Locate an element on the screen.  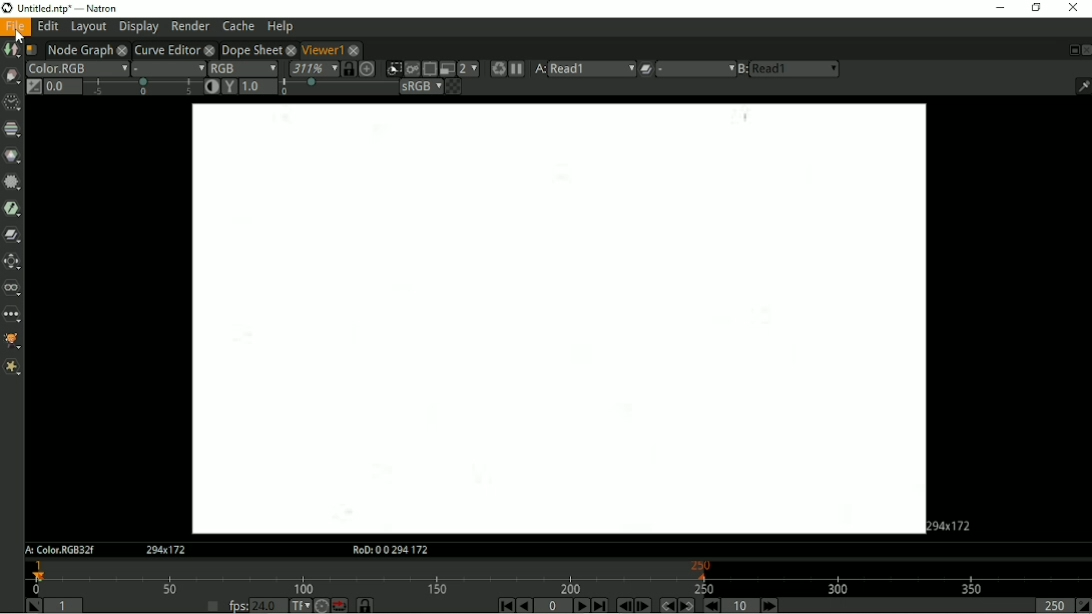
Restore down is located at coordinates (1037, 9).